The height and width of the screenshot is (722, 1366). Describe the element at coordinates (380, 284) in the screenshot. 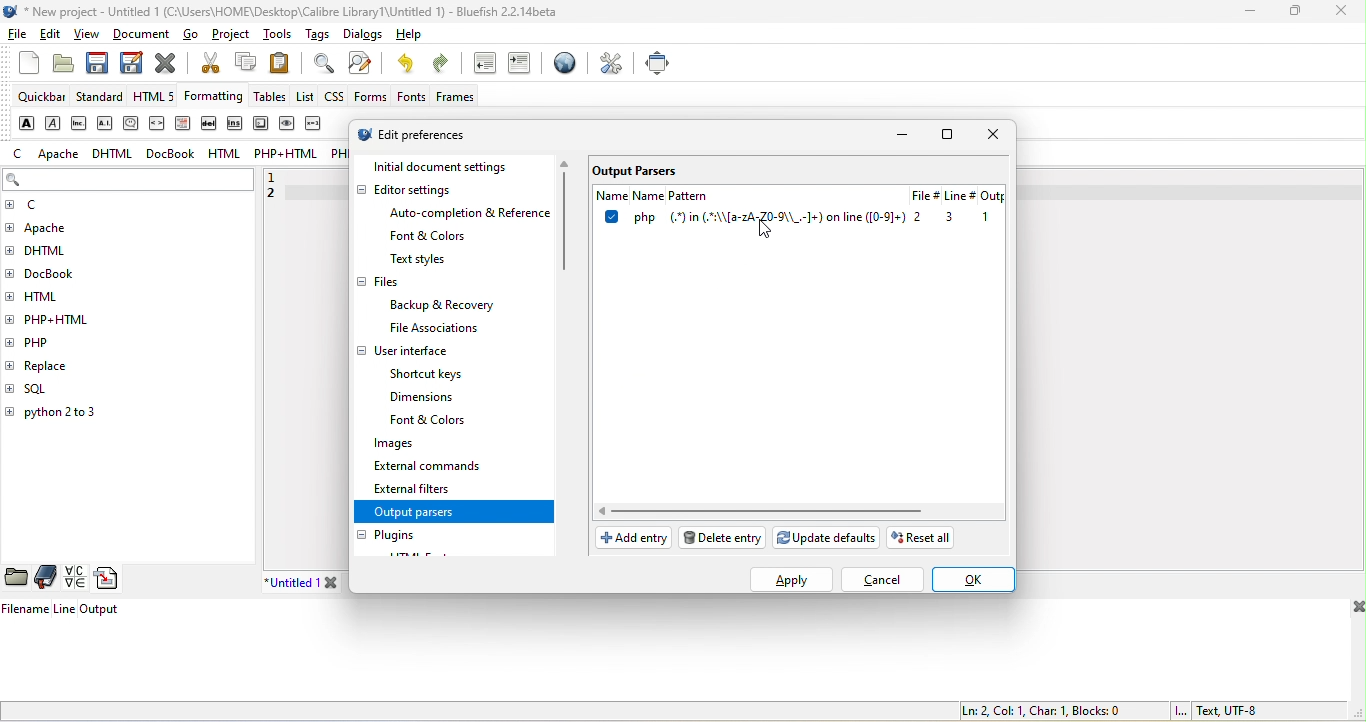

I see `files` at that location.